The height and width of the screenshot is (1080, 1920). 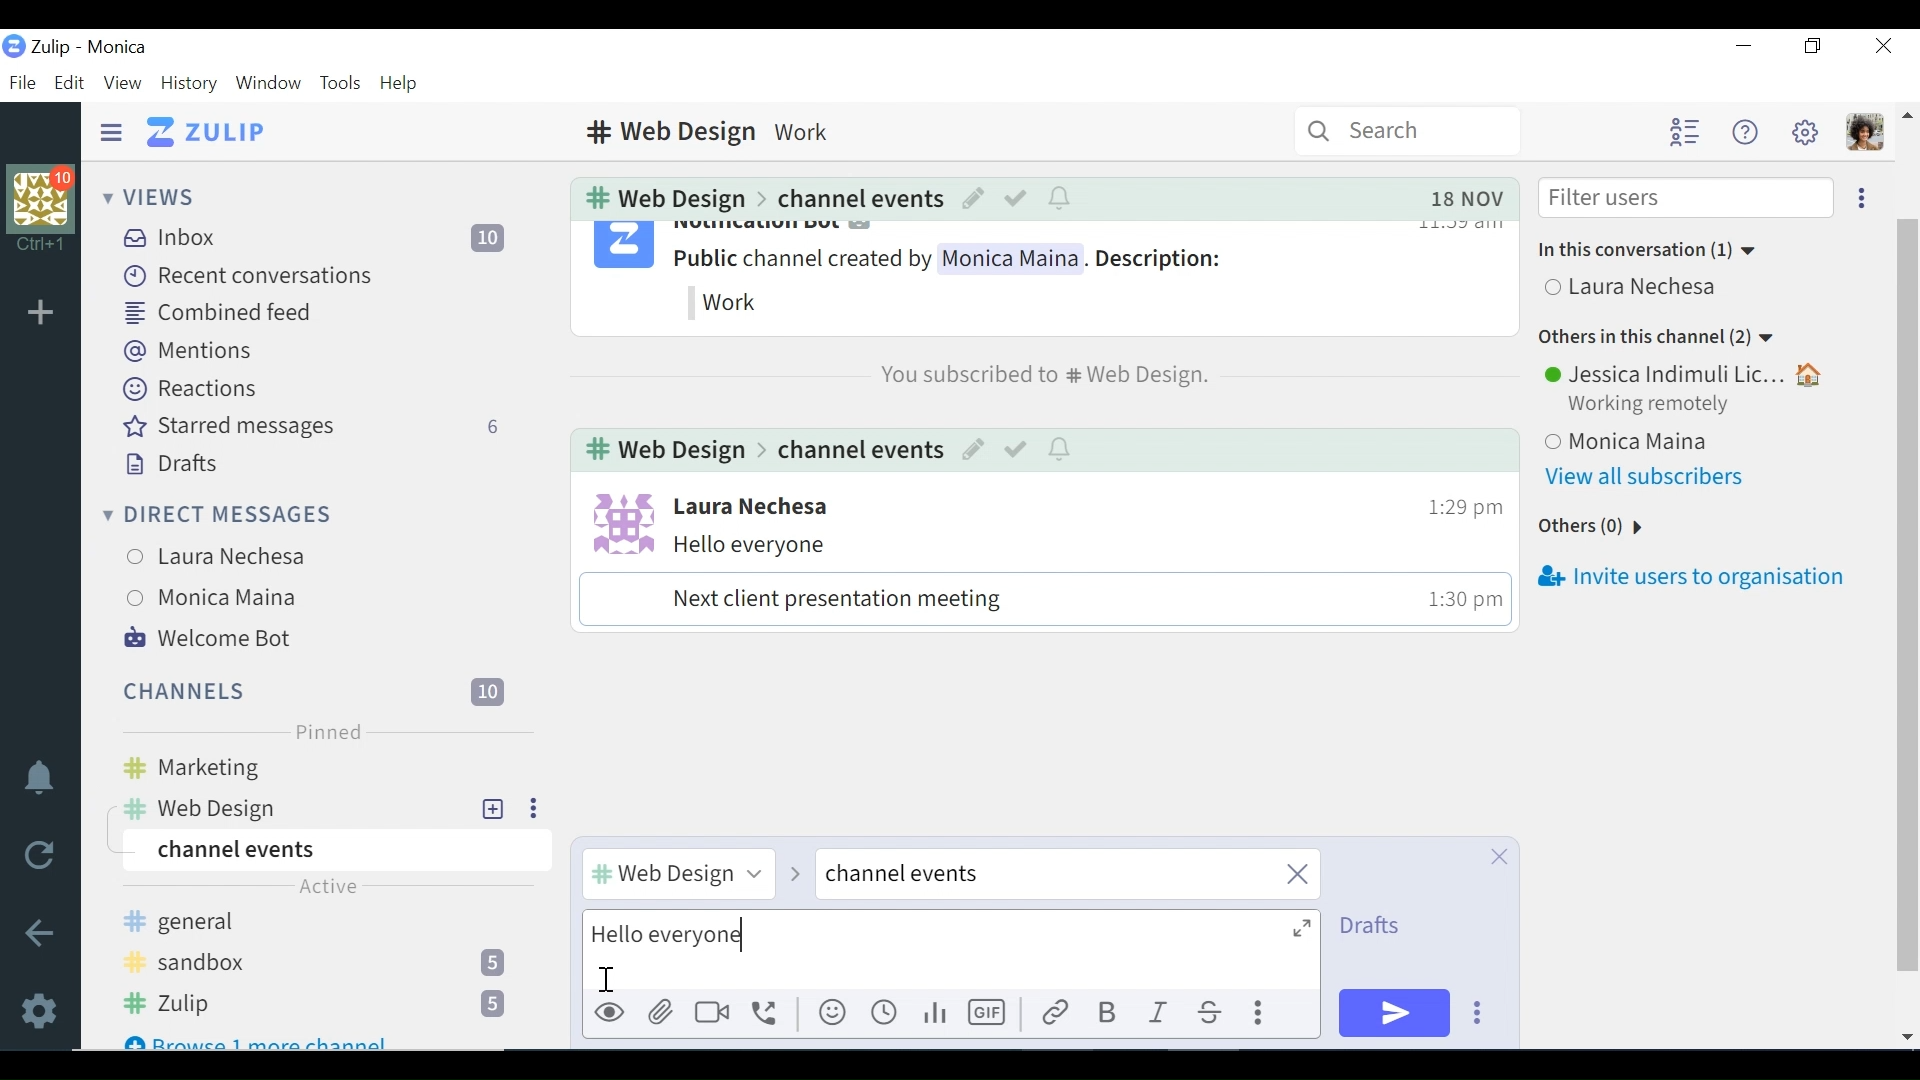 What do you see at coordinates (1651, 250) in the screenshot?
I see `In this conversation` at bounding box center [1651, 250].